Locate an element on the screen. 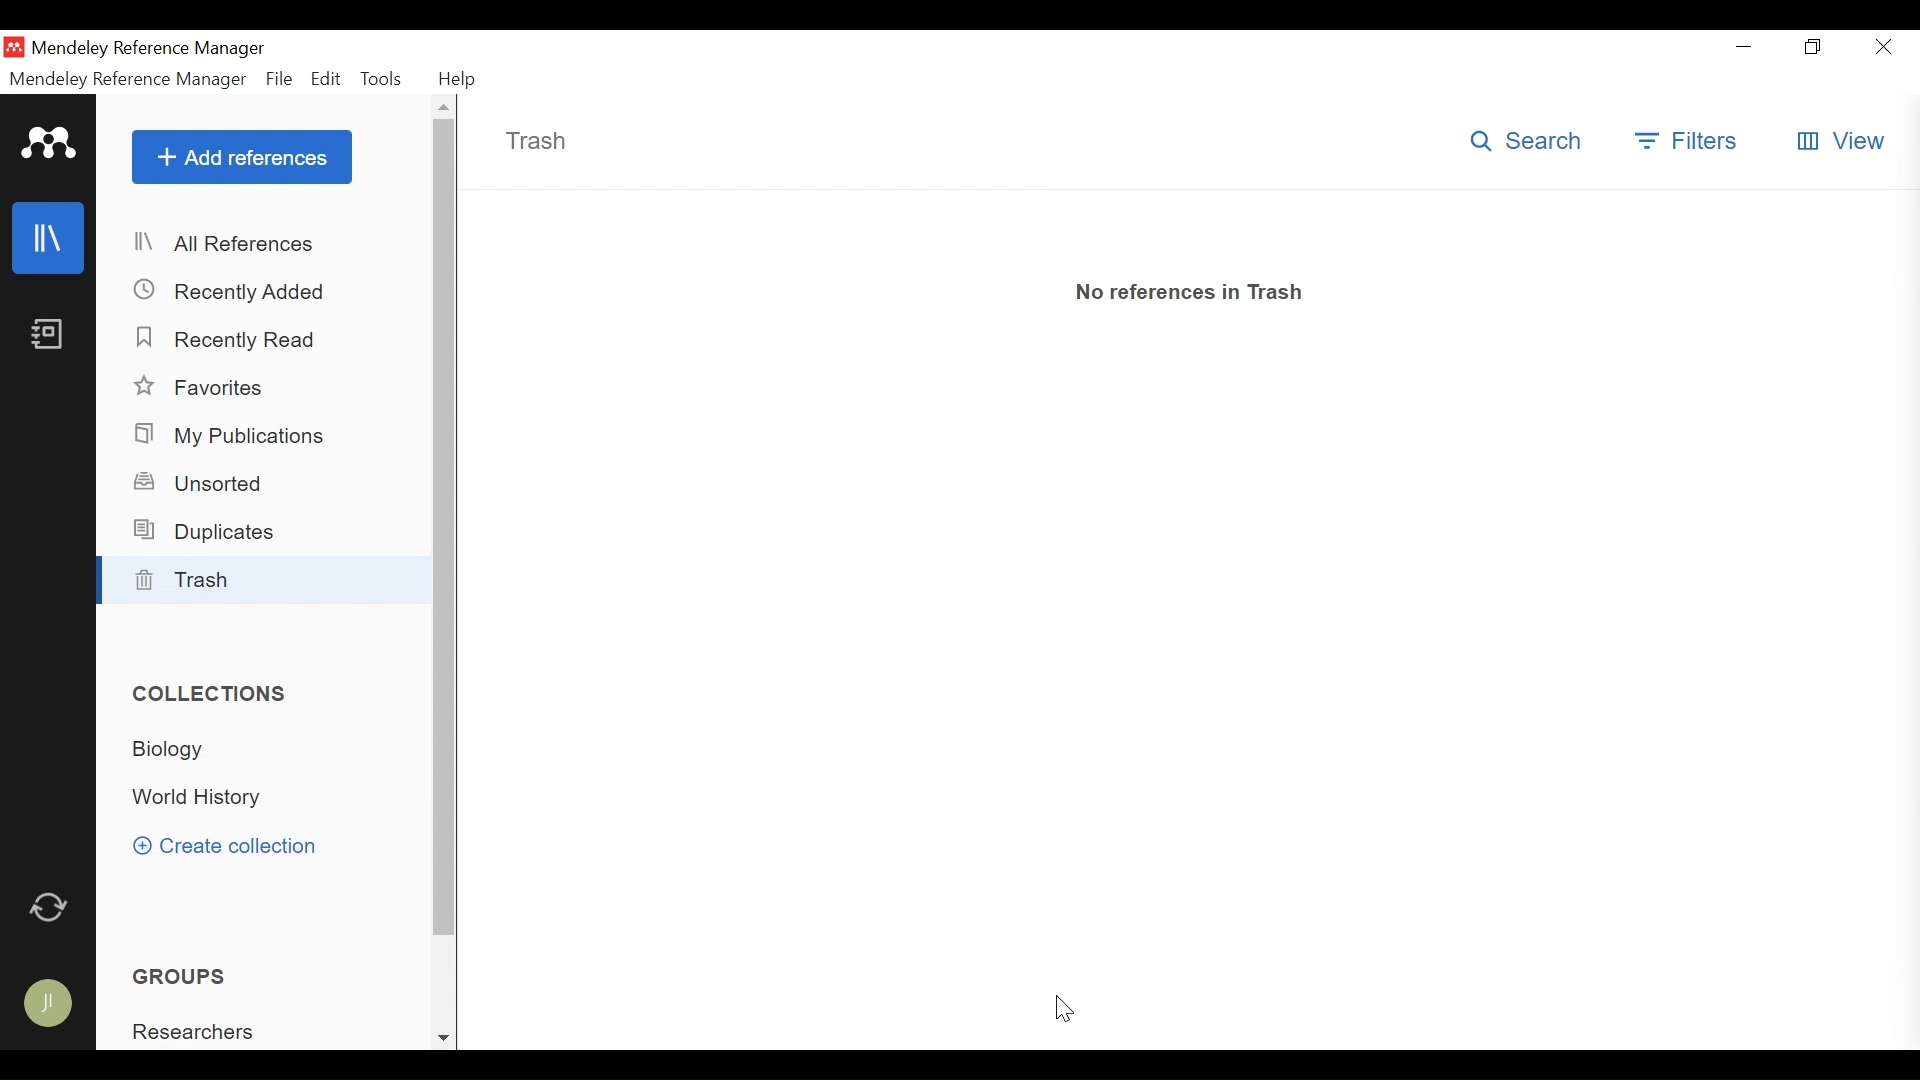 This screenshot has width=1920, height=1080. Close is located at coordinates (1885, 47).